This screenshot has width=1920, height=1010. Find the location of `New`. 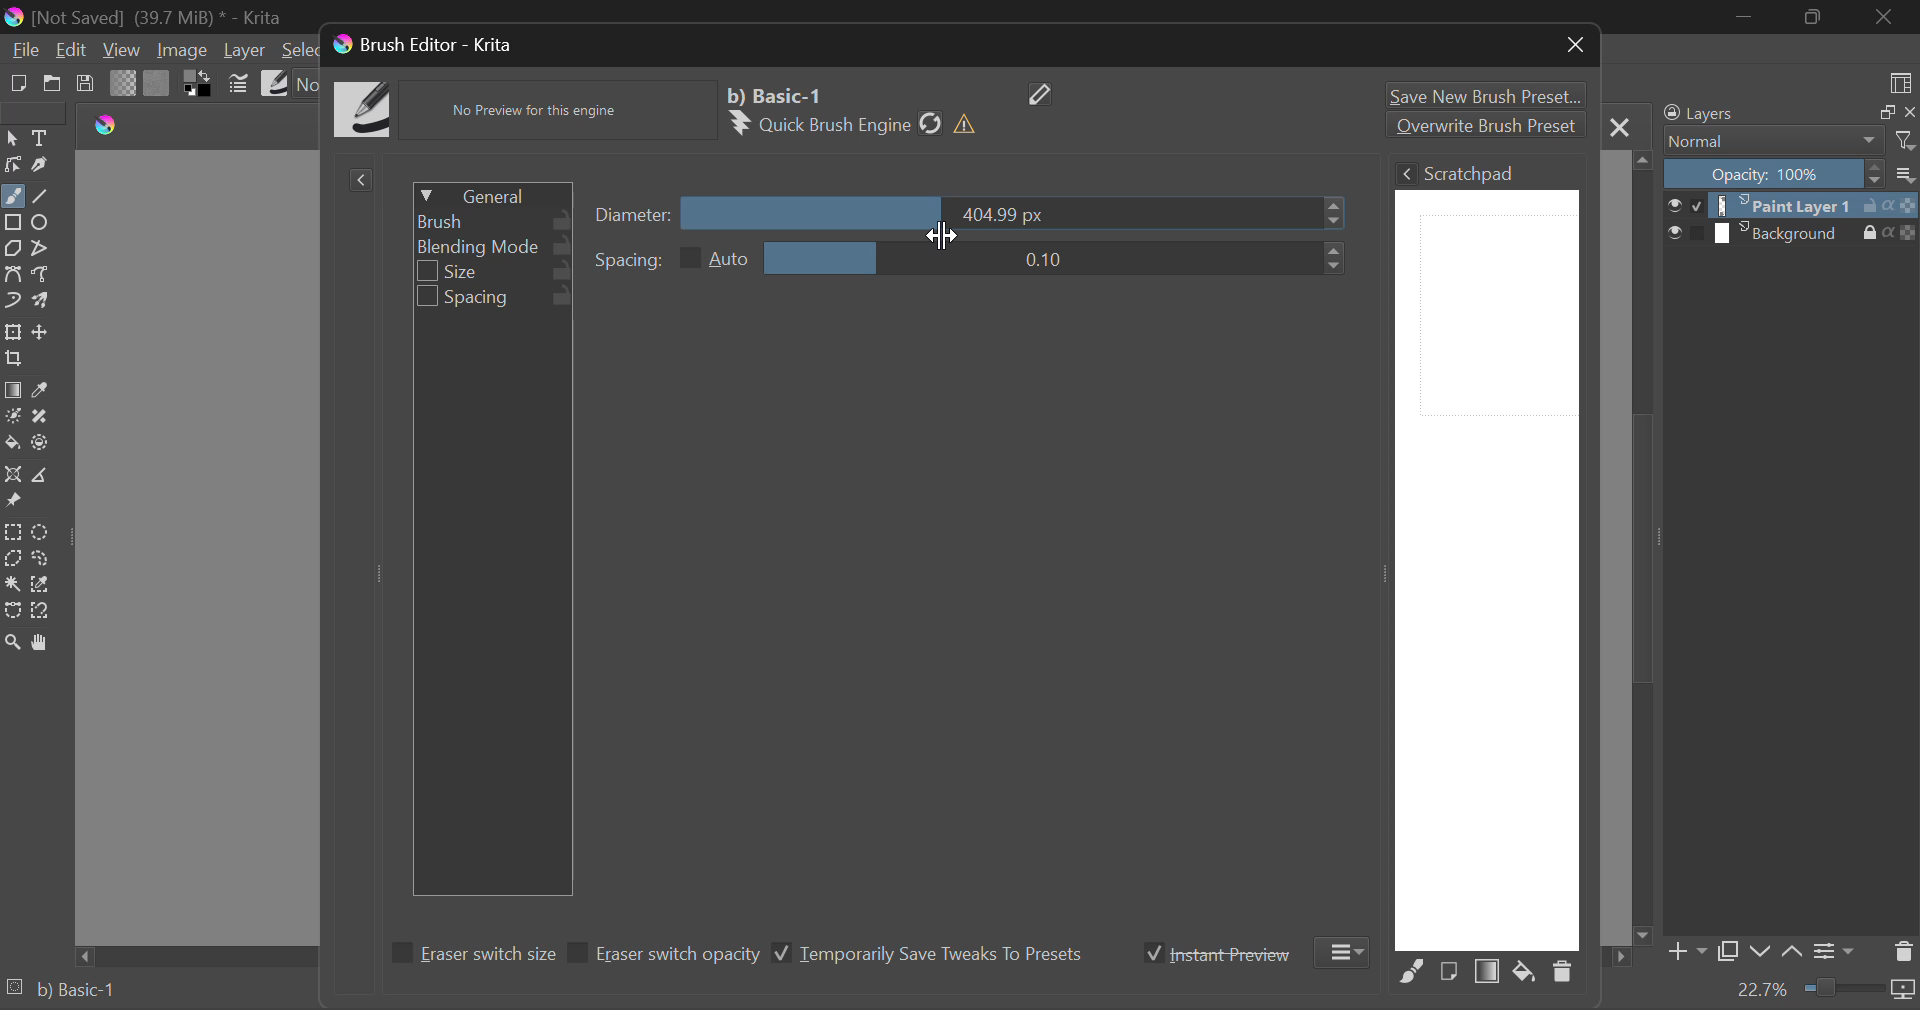

New is located at coordinates (17, 82).